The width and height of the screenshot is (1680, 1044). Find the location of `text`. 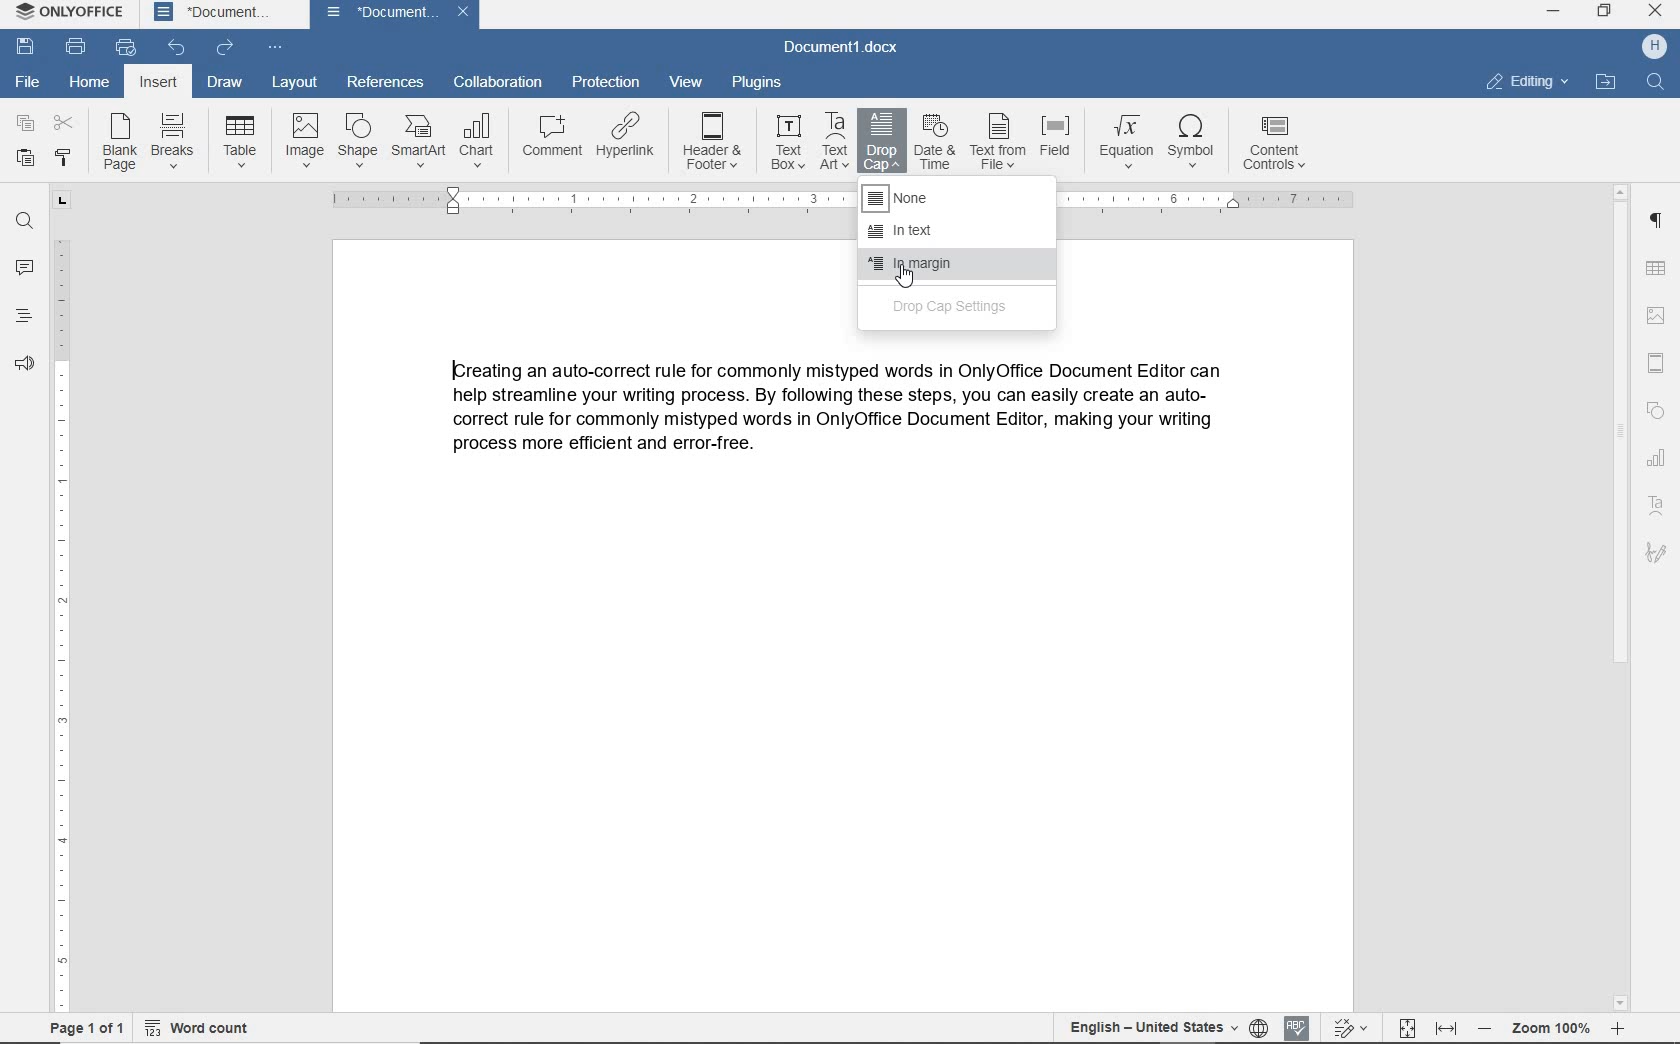

text is located at coordinates (845, 427).